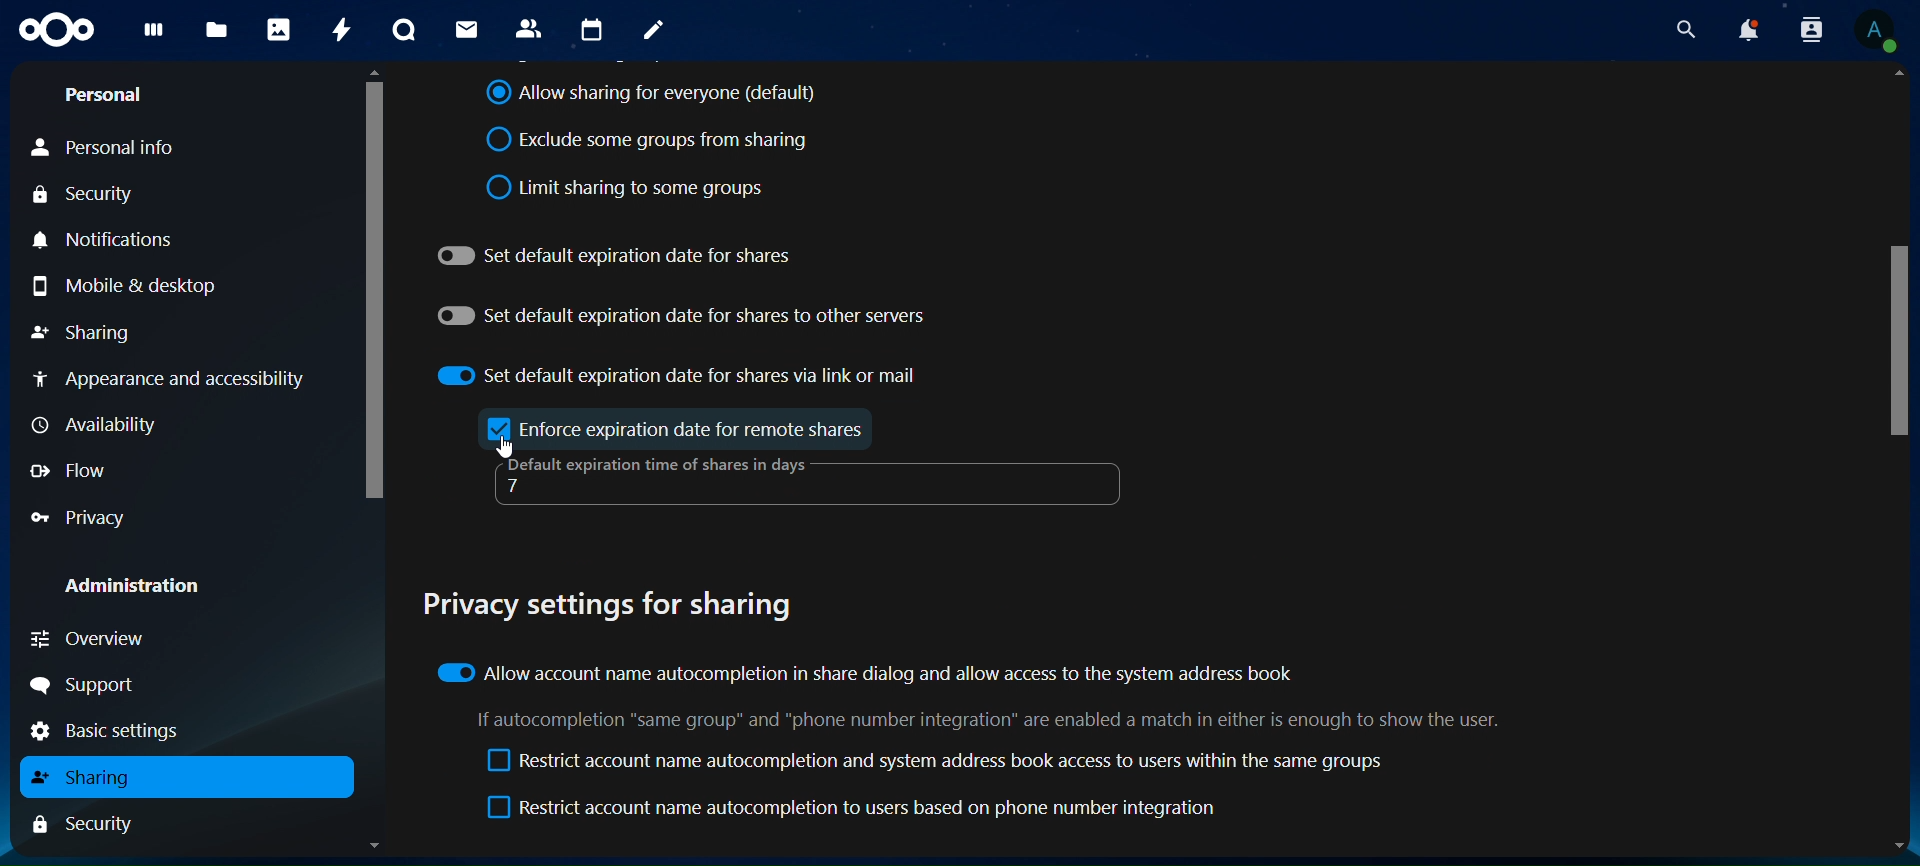 This screenshot has height=866, width=1920. I want to click on basic settings, so click(124, 730).